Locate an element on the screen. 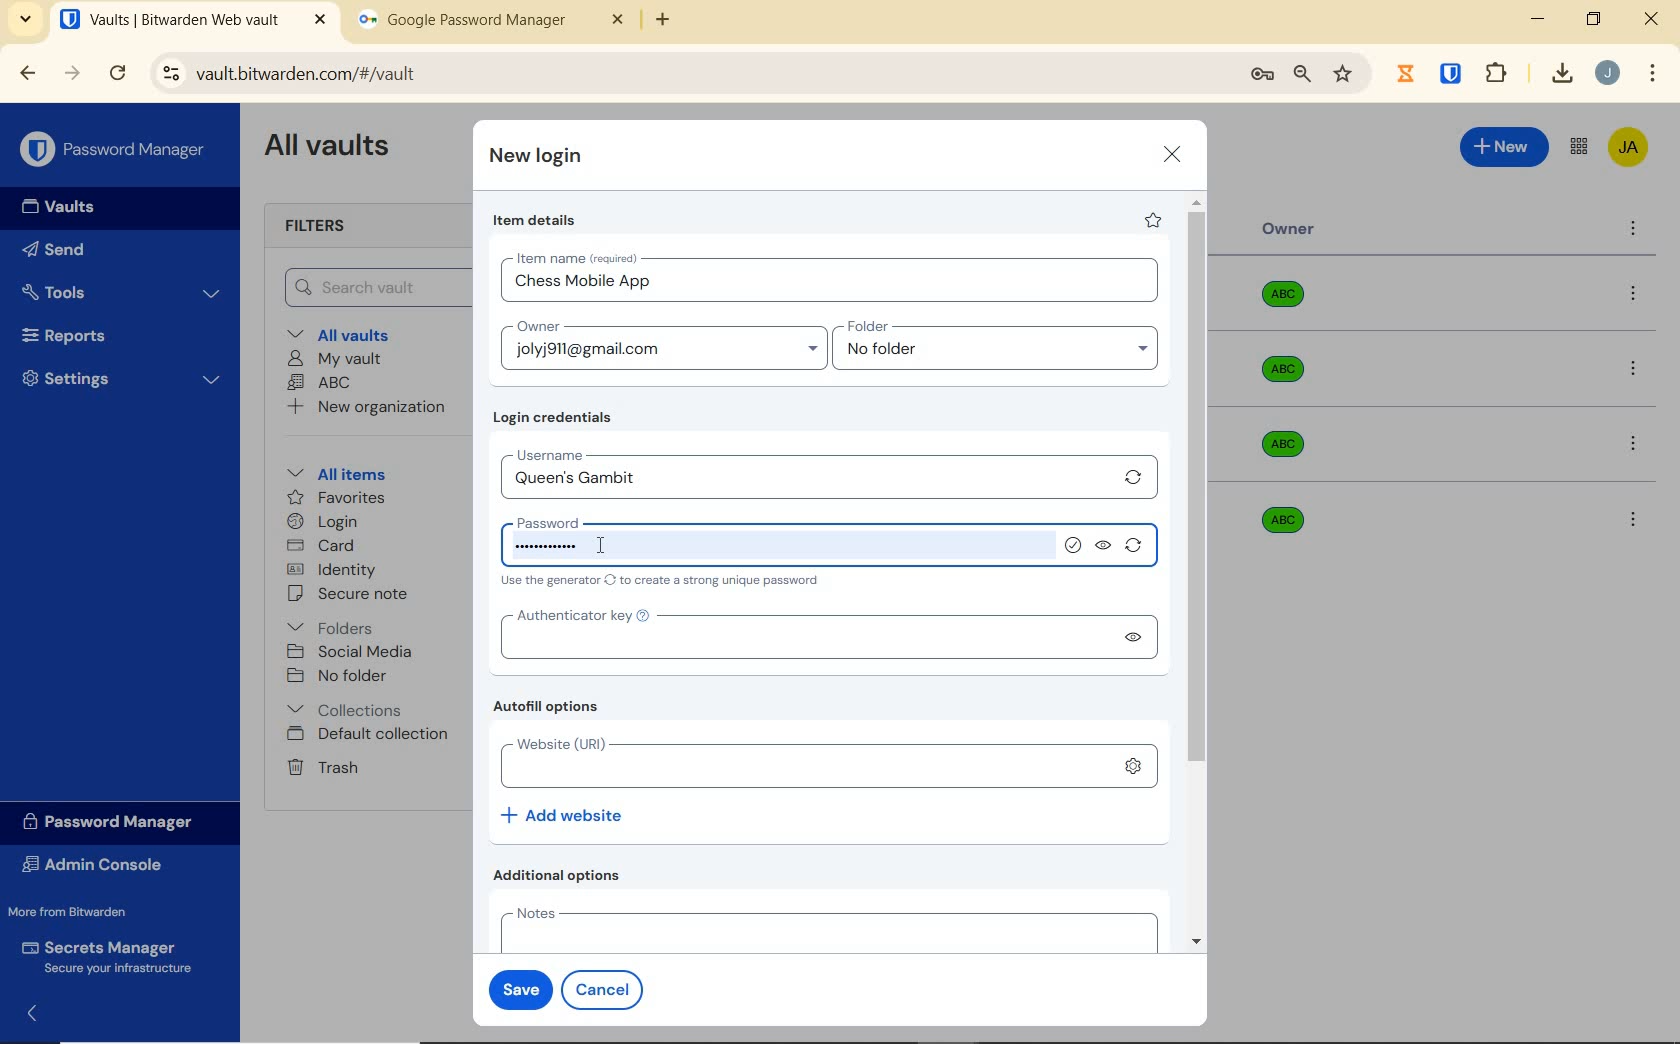  New organization is located at coordinates (364, 407).